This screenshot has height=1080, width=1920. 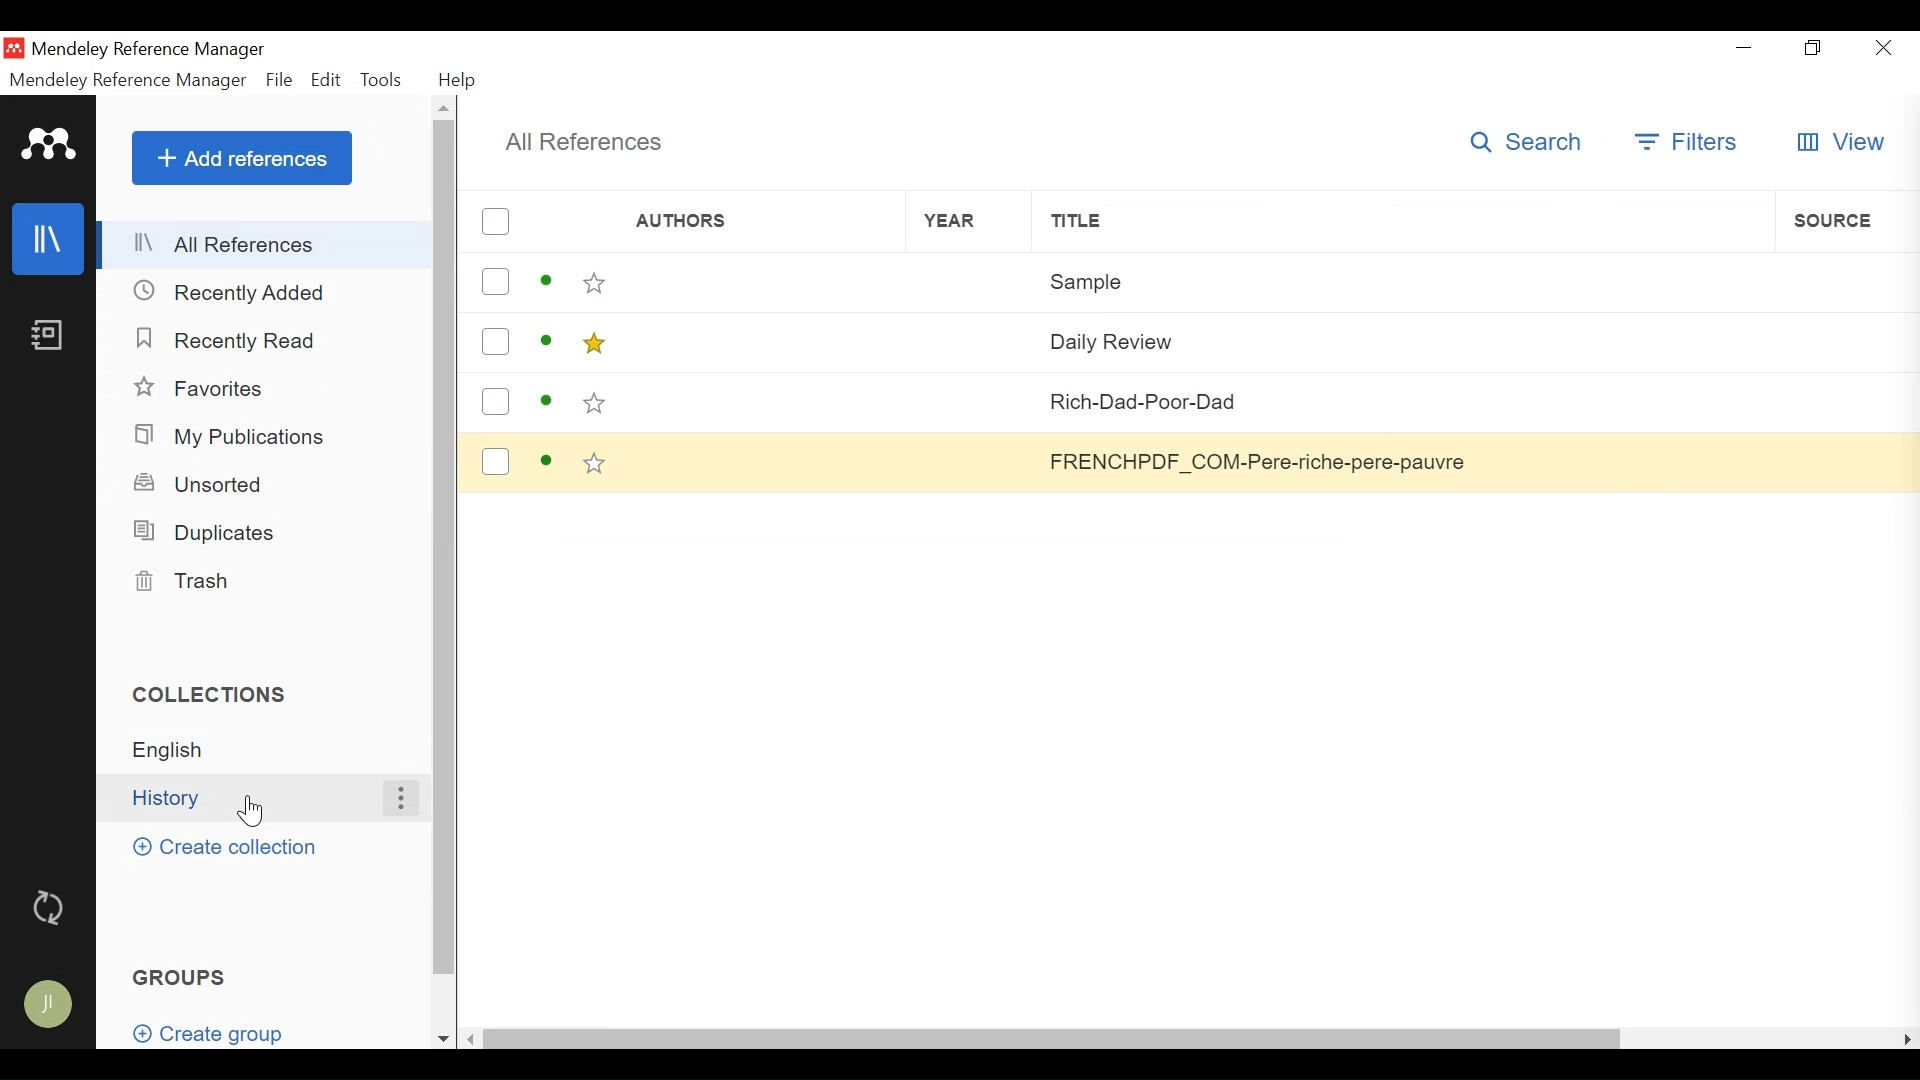 What do you see at coordinates (583, 142) in the screenshot?
I see `All References` at bounding box center [583, 142].